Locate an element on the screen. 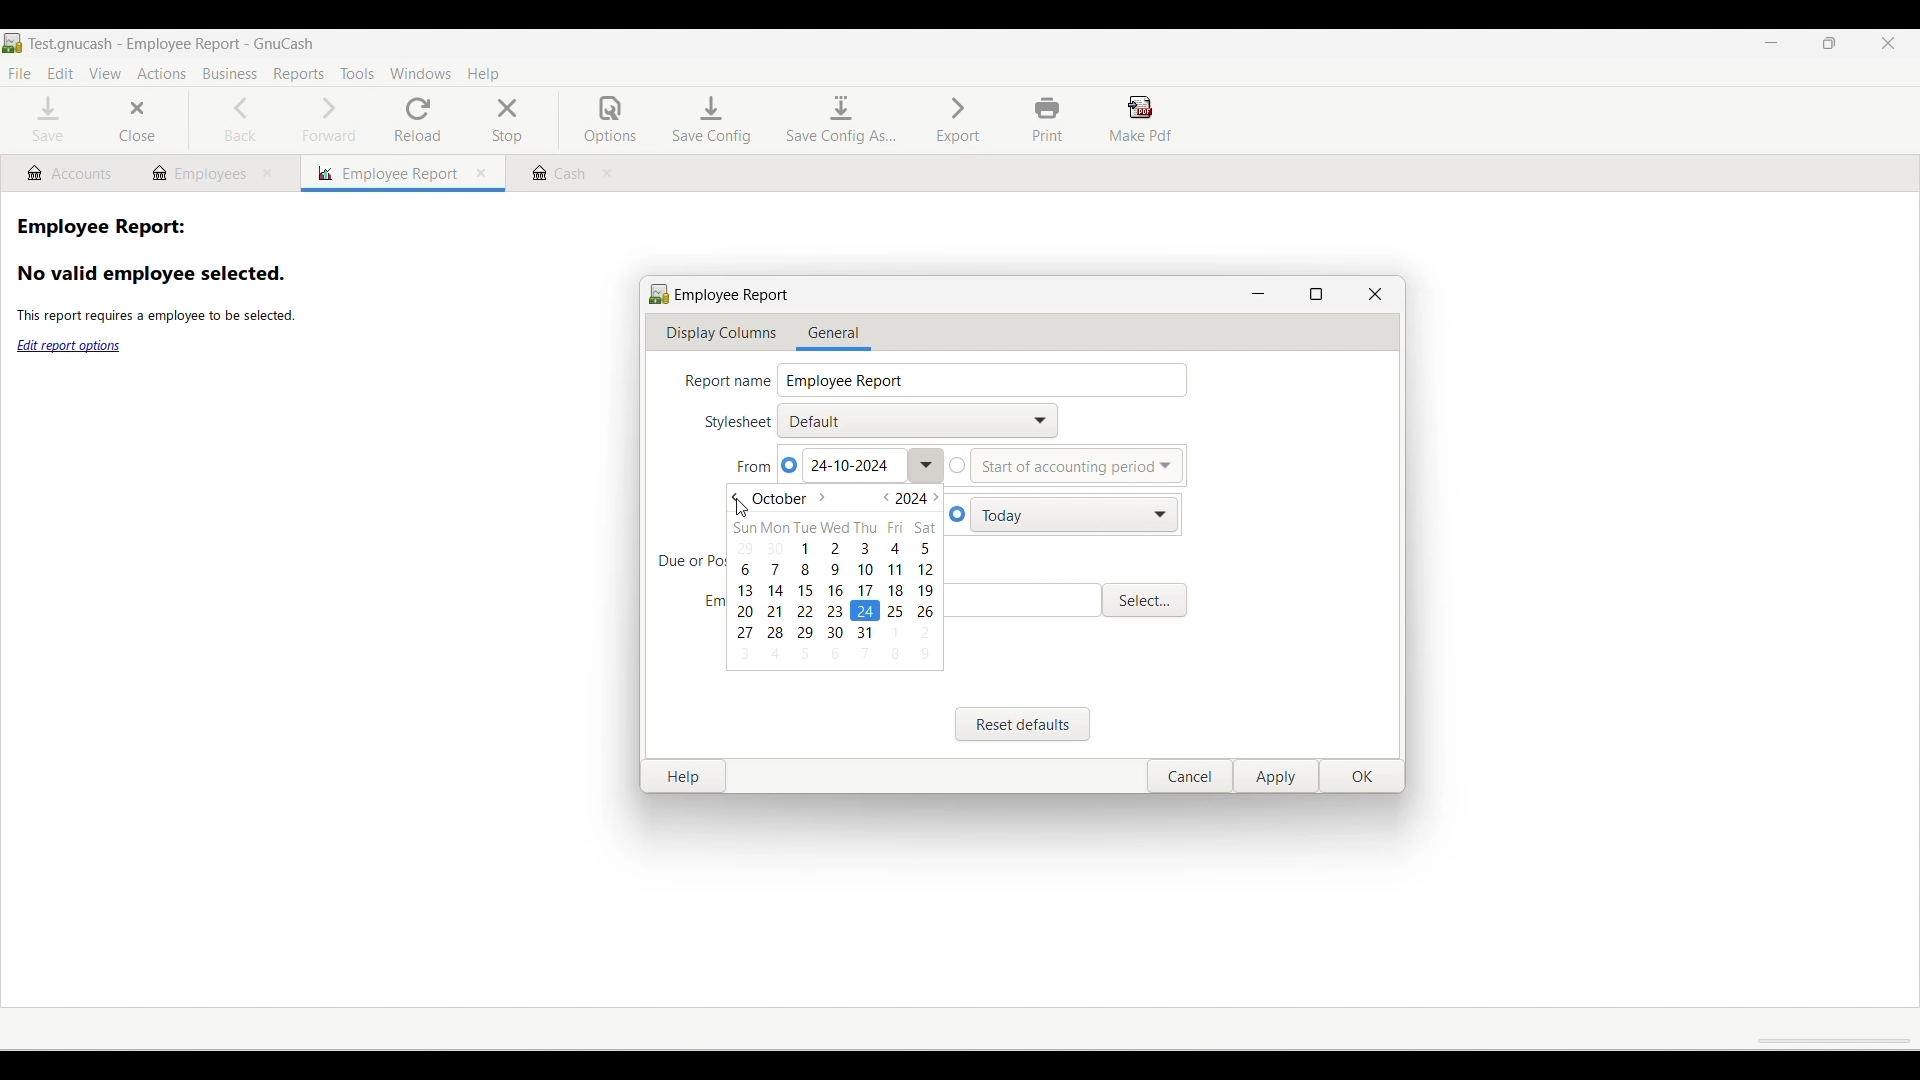  Calendar dropdown to today's date is located at coordinates (835, 576).